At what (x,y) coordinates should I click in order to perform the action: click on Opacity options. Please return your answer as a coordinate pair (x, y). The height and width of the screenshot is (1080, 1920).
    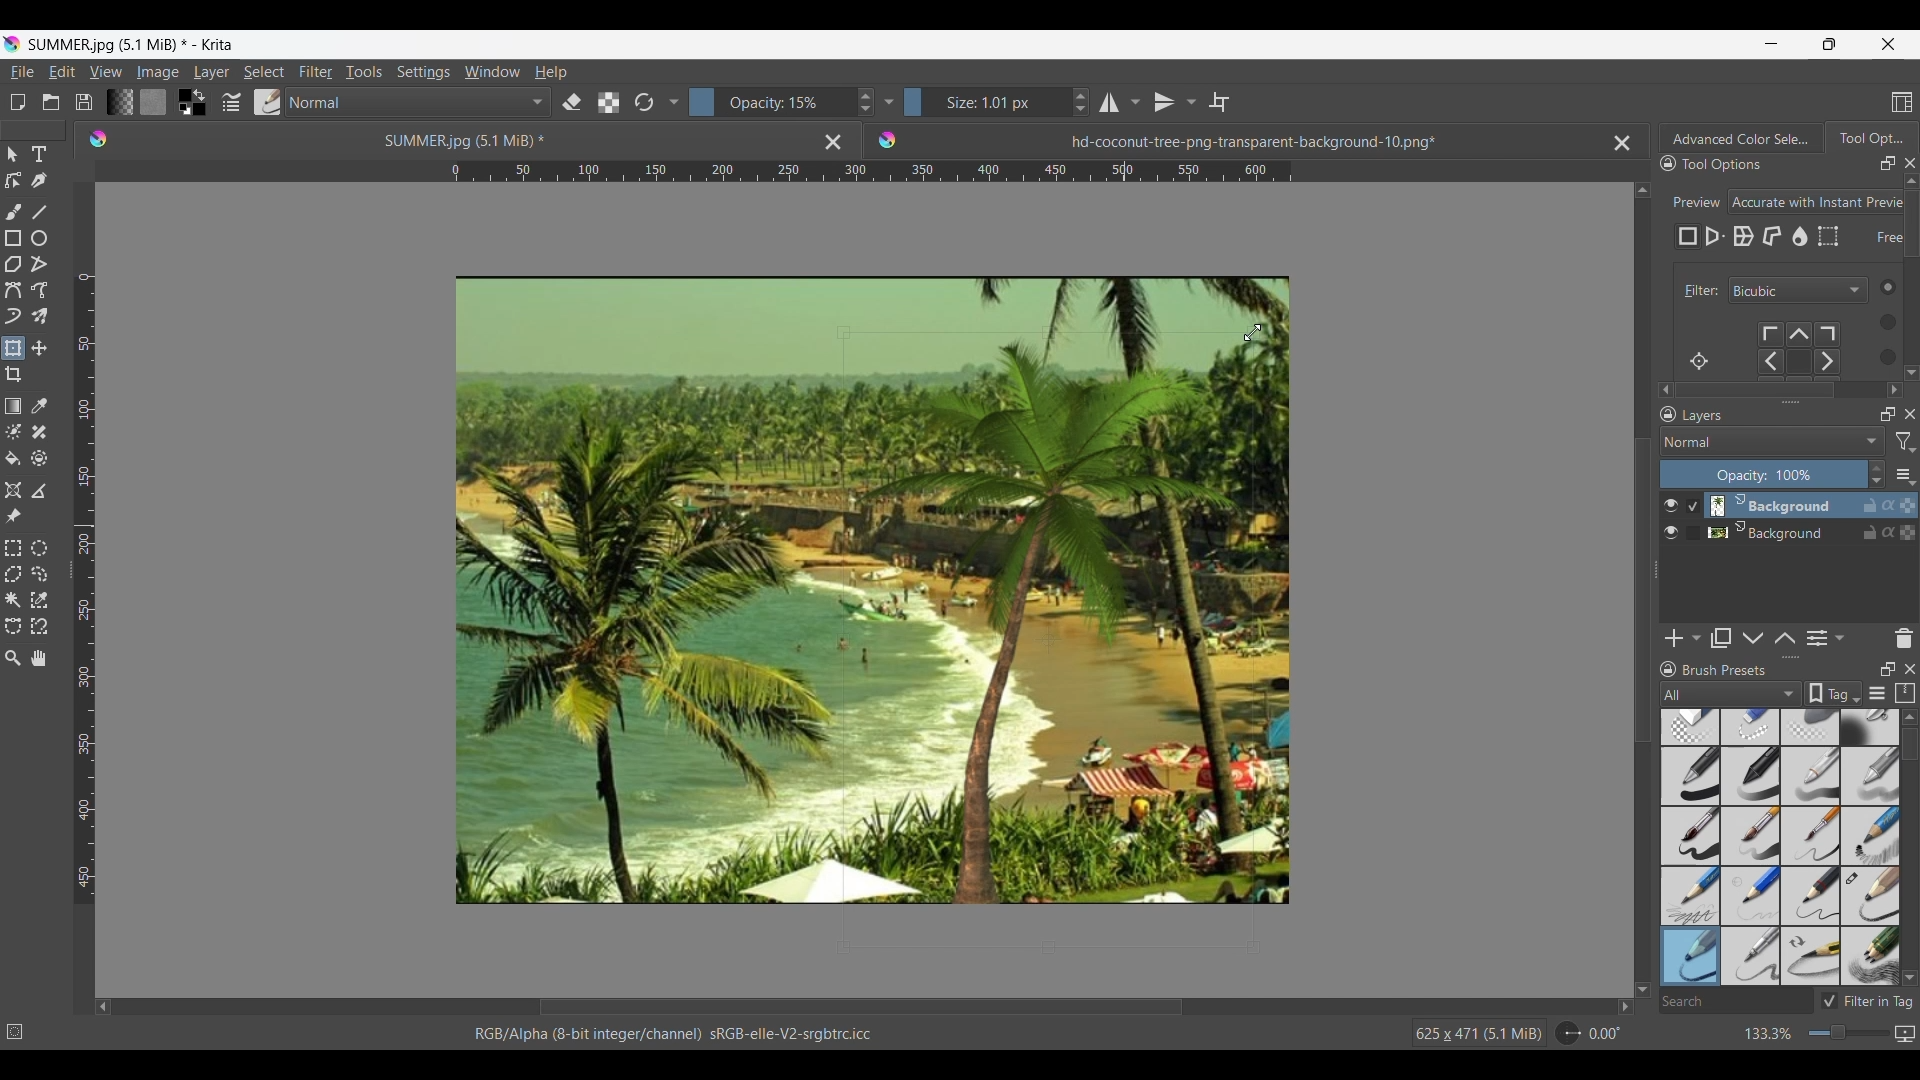
    Looking at the image, I should click on (888, 101).